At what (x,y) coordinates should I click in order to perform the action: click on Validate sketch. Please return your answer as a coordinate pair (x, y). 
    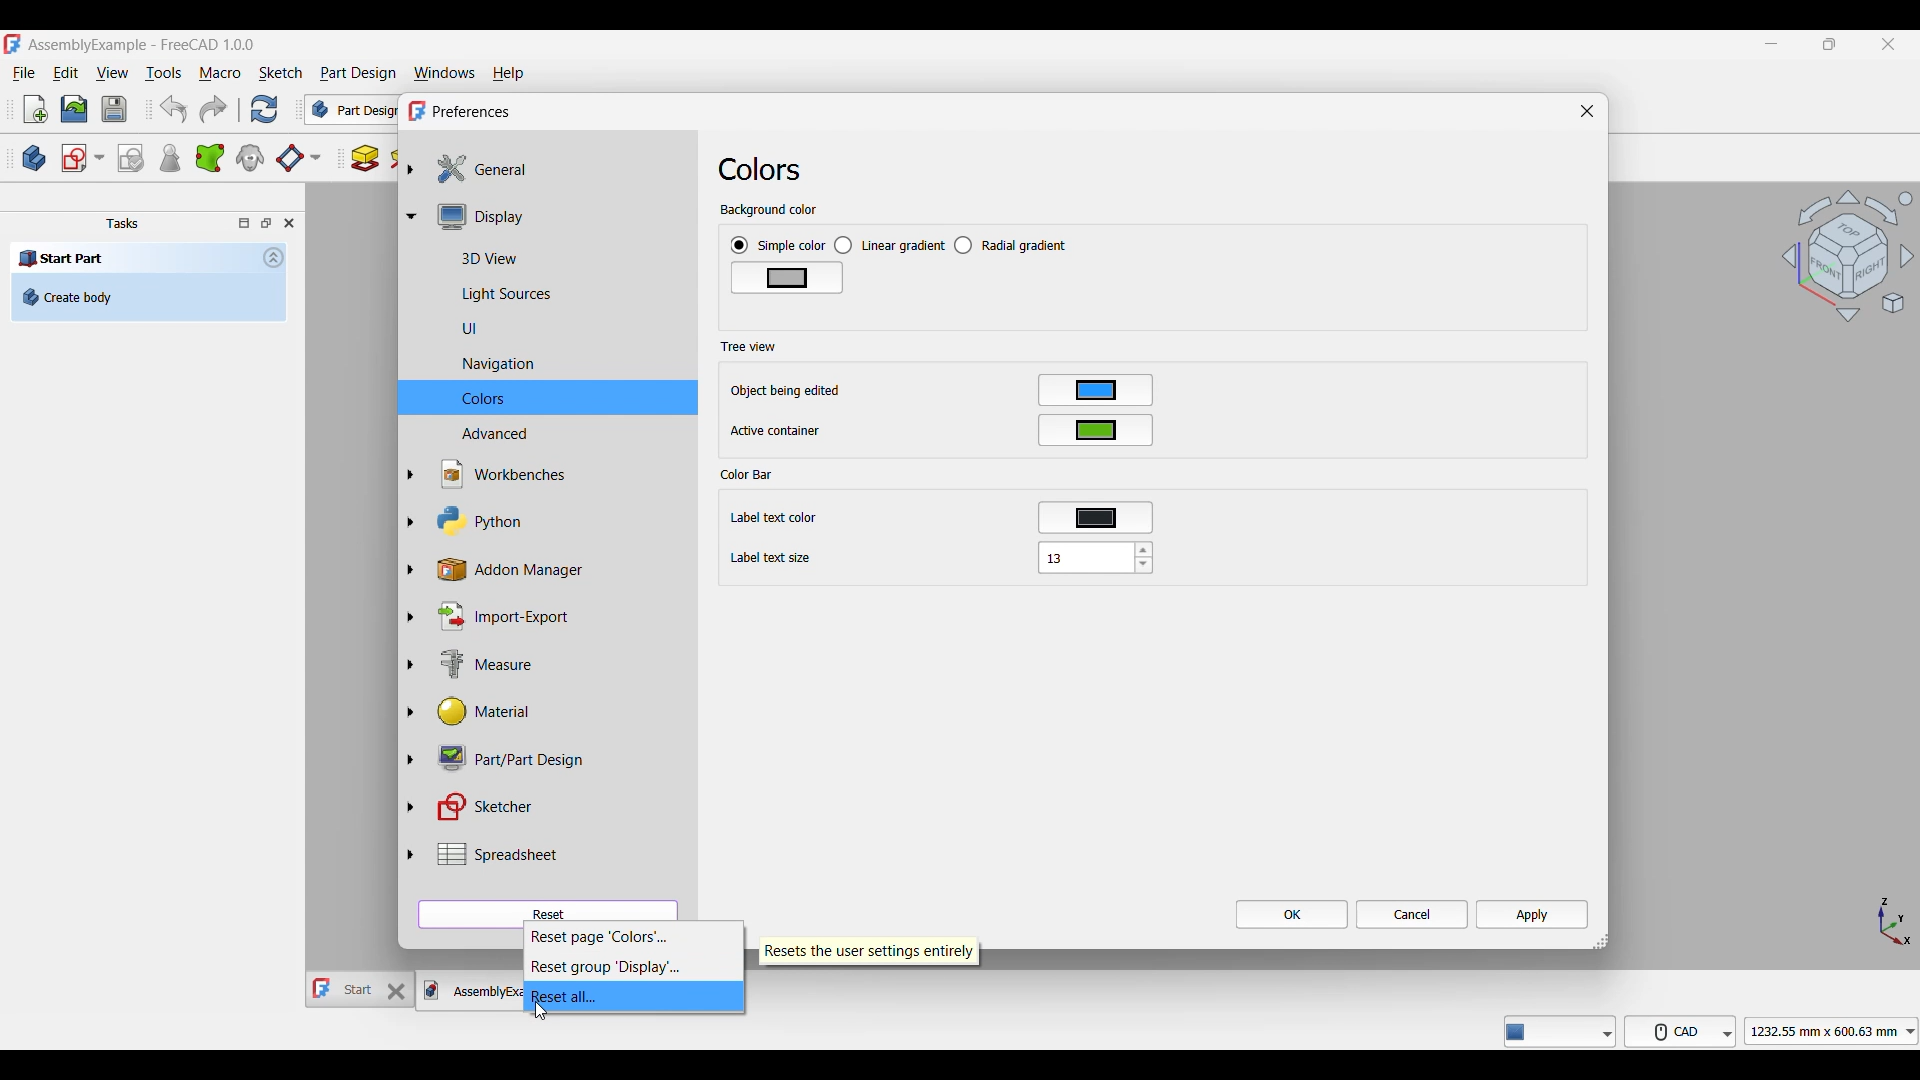
    Looking at the image, I should click on (131, 159).